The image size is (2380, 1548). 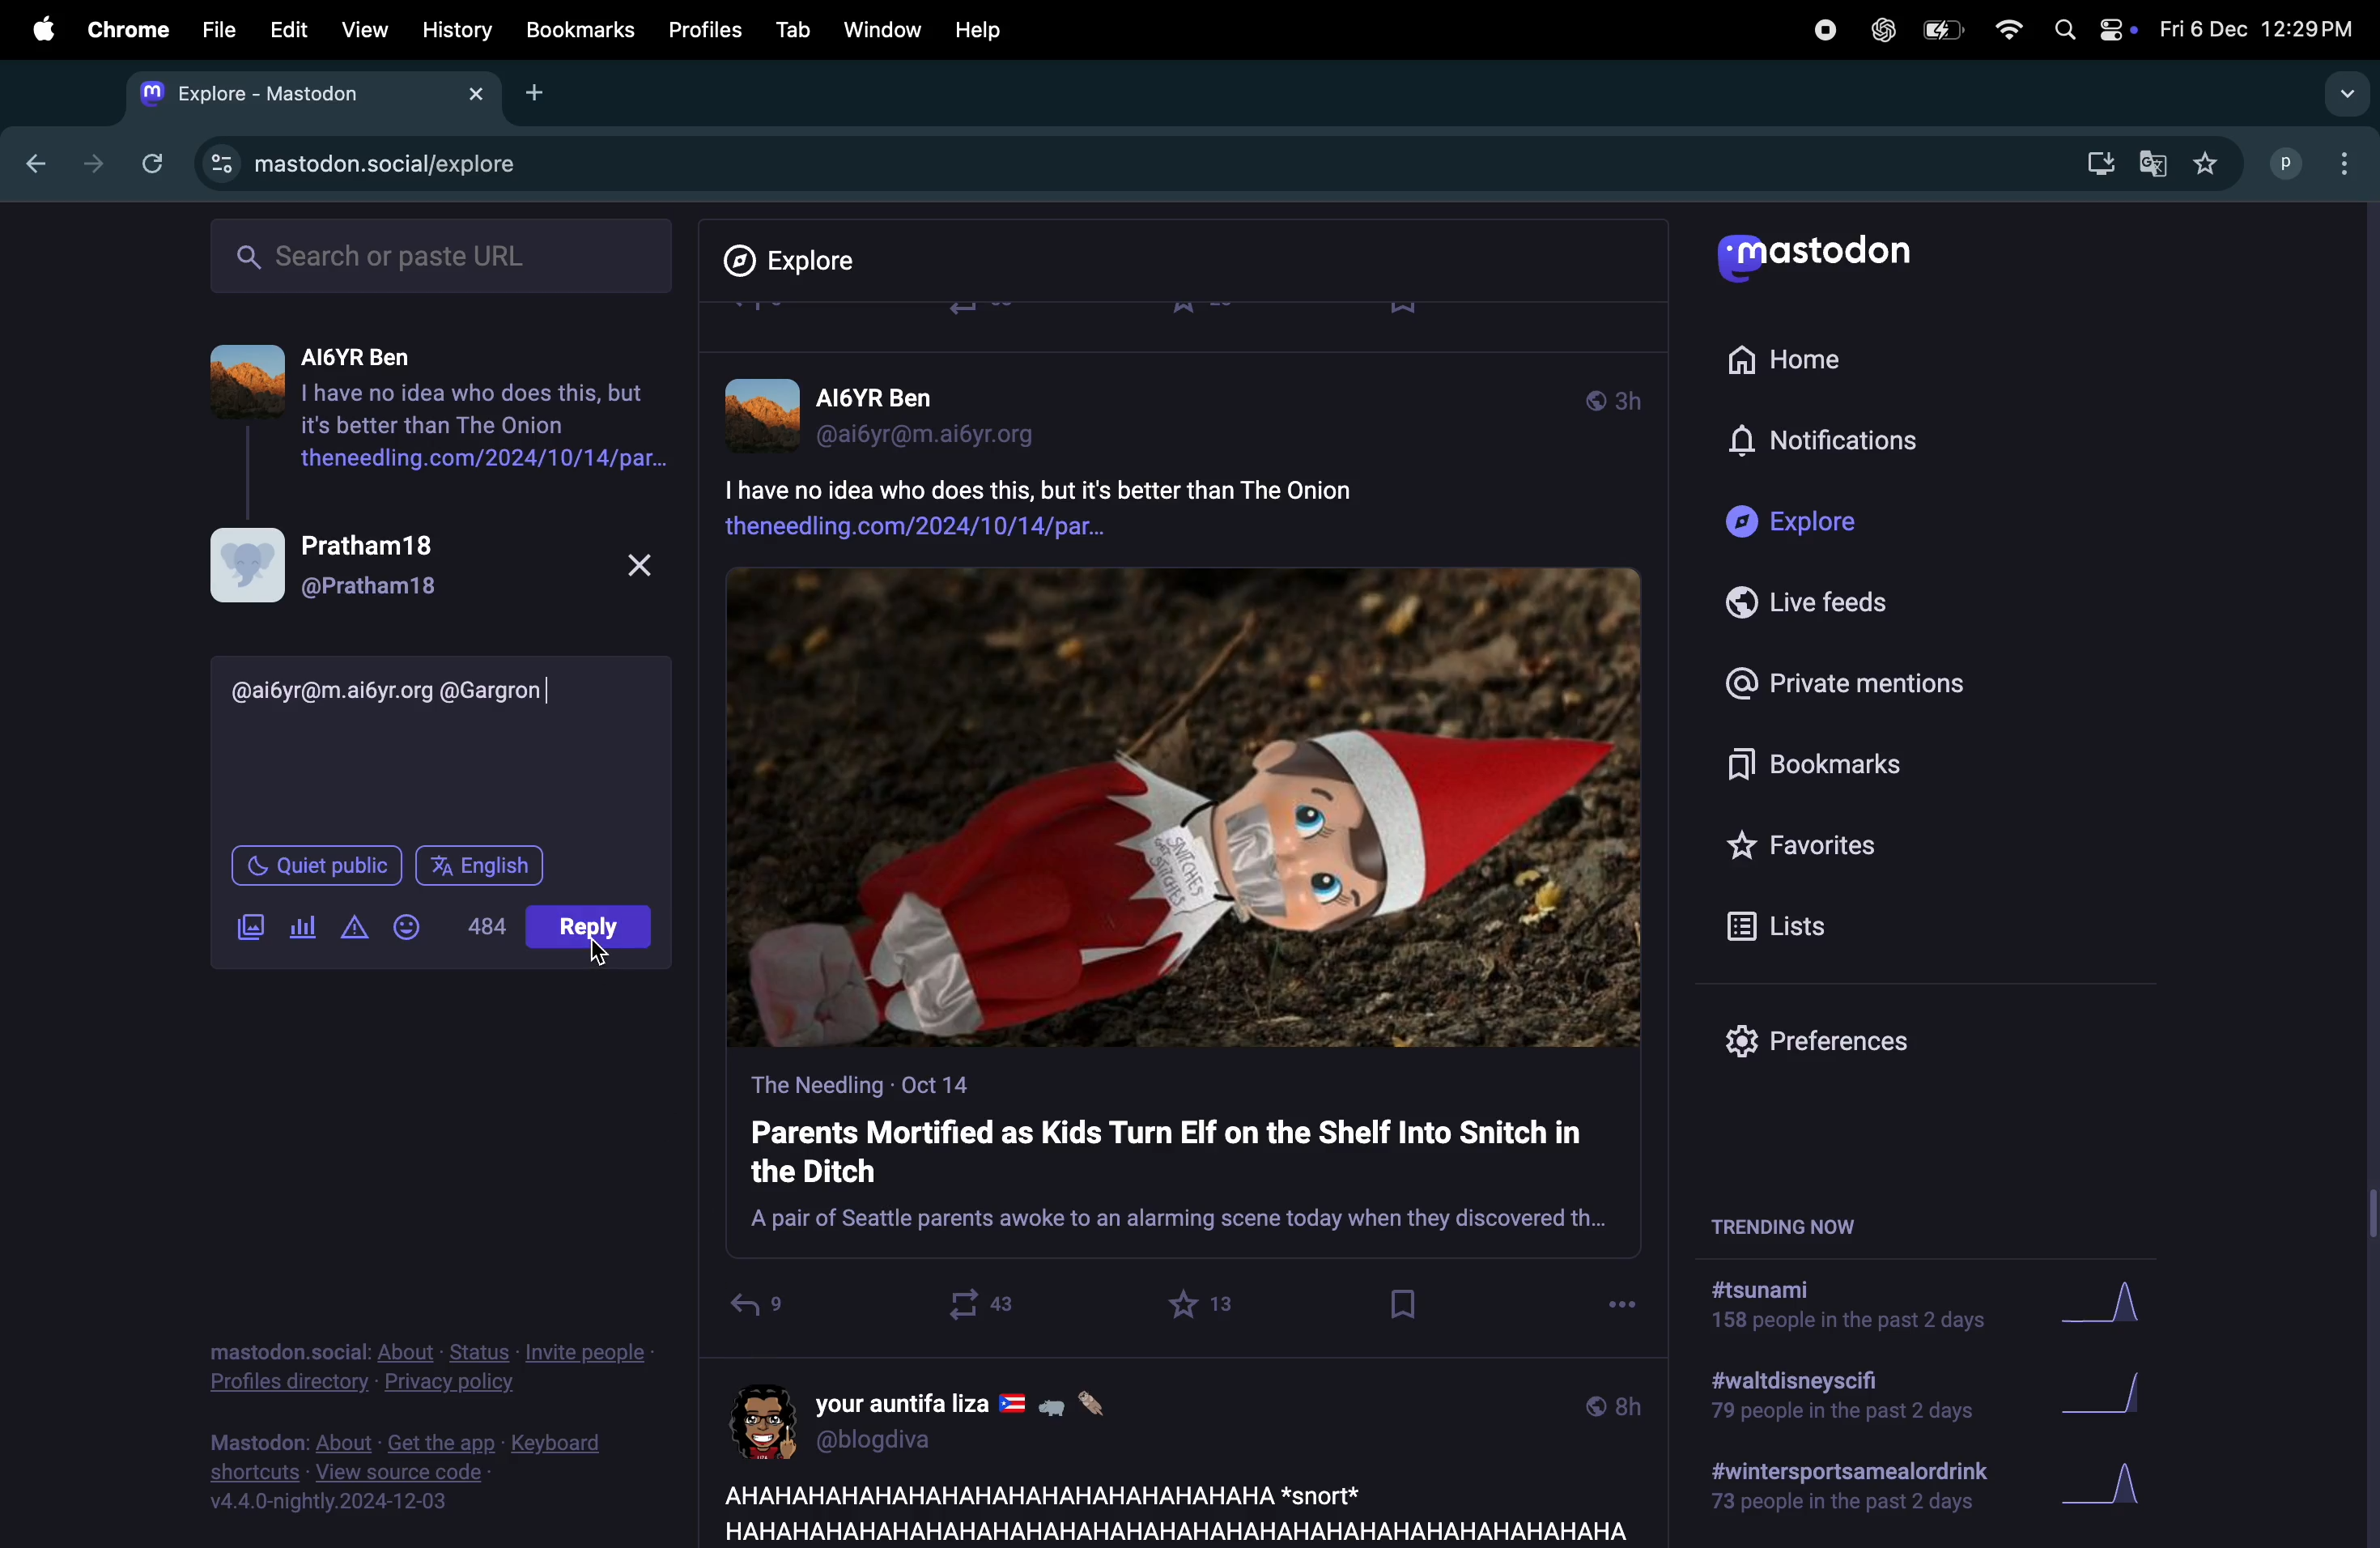 I want to click on Book mark, so click(x=578, y=29).